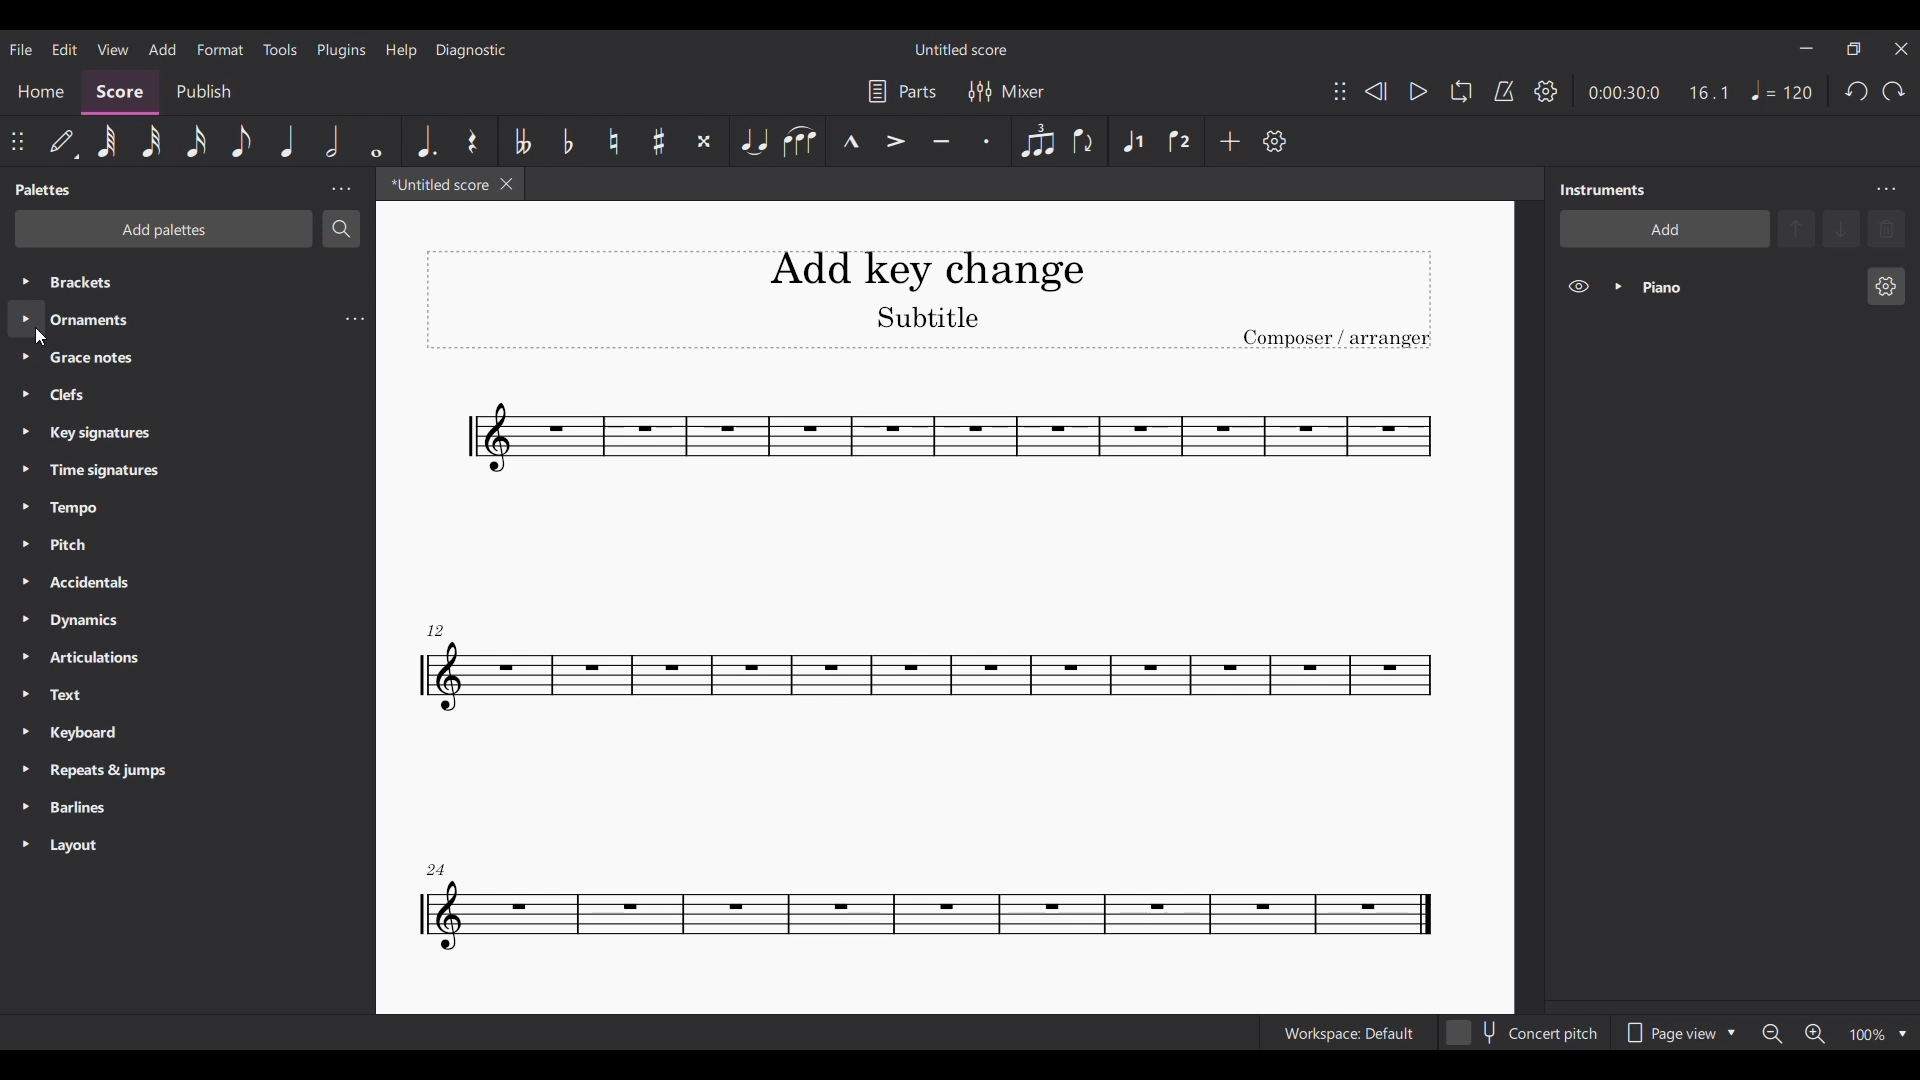 This screenshot has width=1920, height=1080. What do you see at coordinates (1546, 92) in the screenshot?
I see `Playback settings` at bounding box center [1546, 92].